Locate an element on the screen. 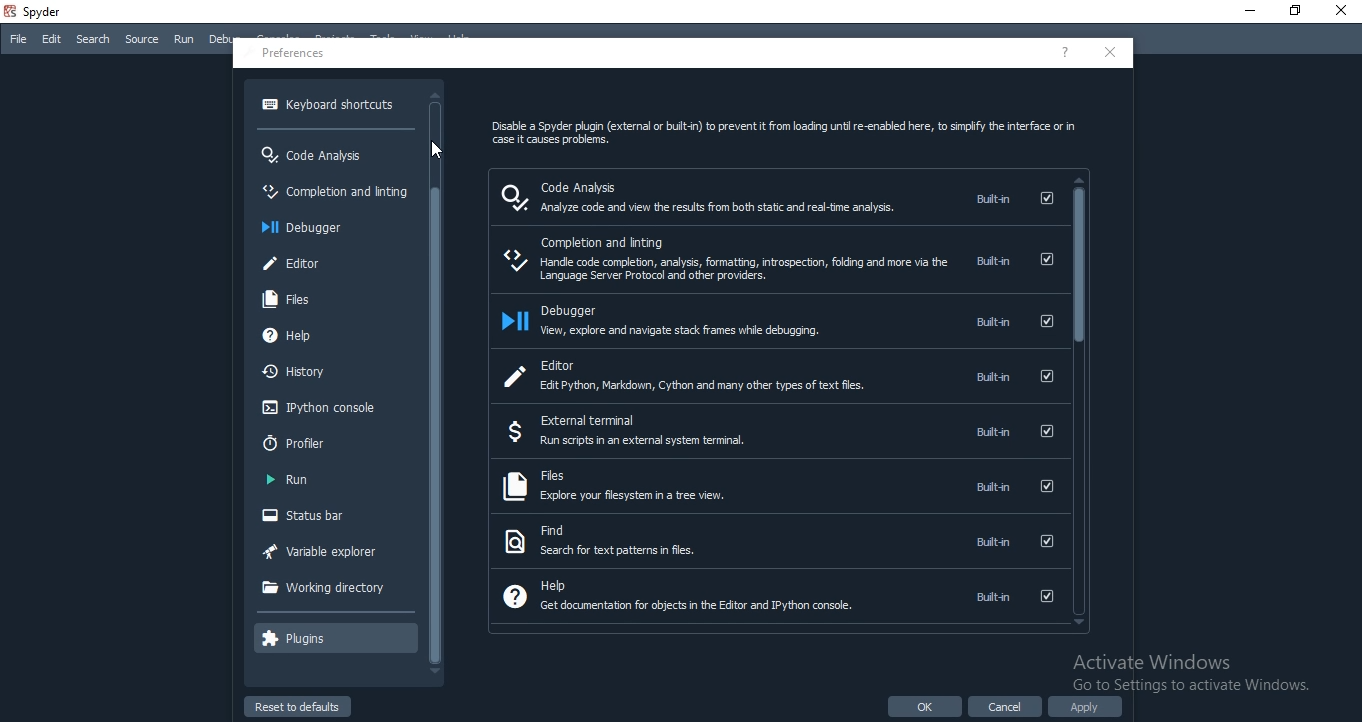  text is located at coordinates (990, 261).